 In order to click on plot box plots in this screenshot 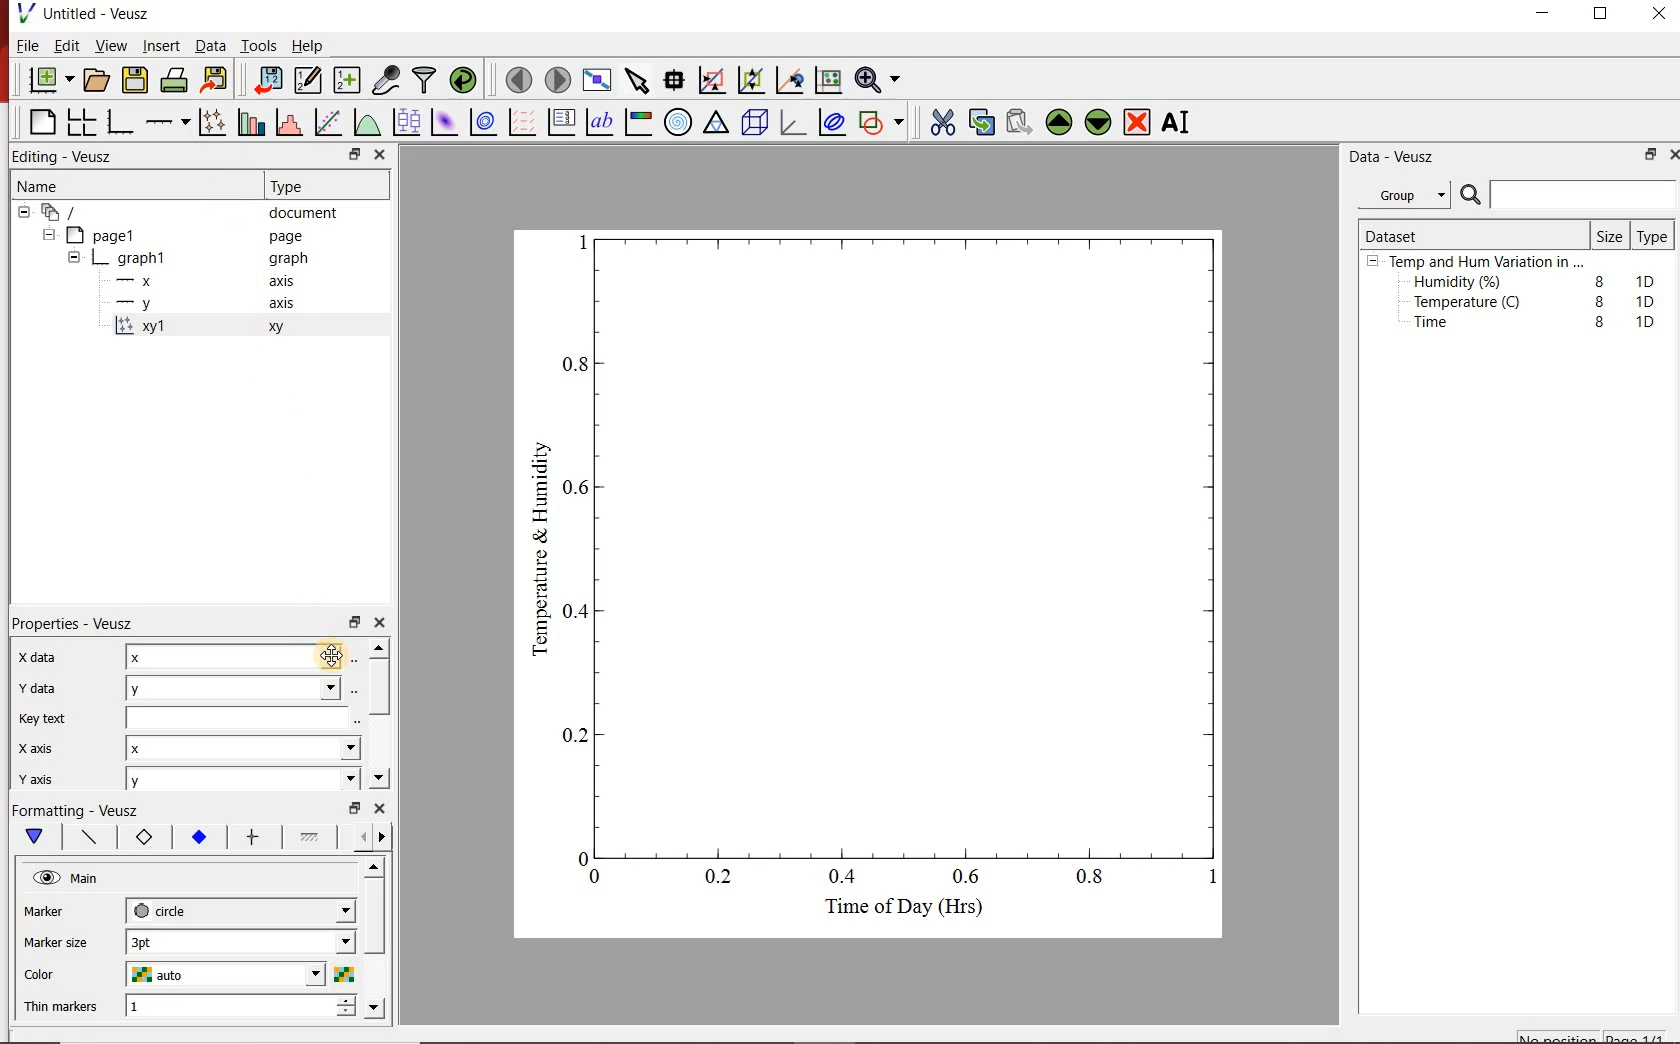, I will do `click(407, 123)`.